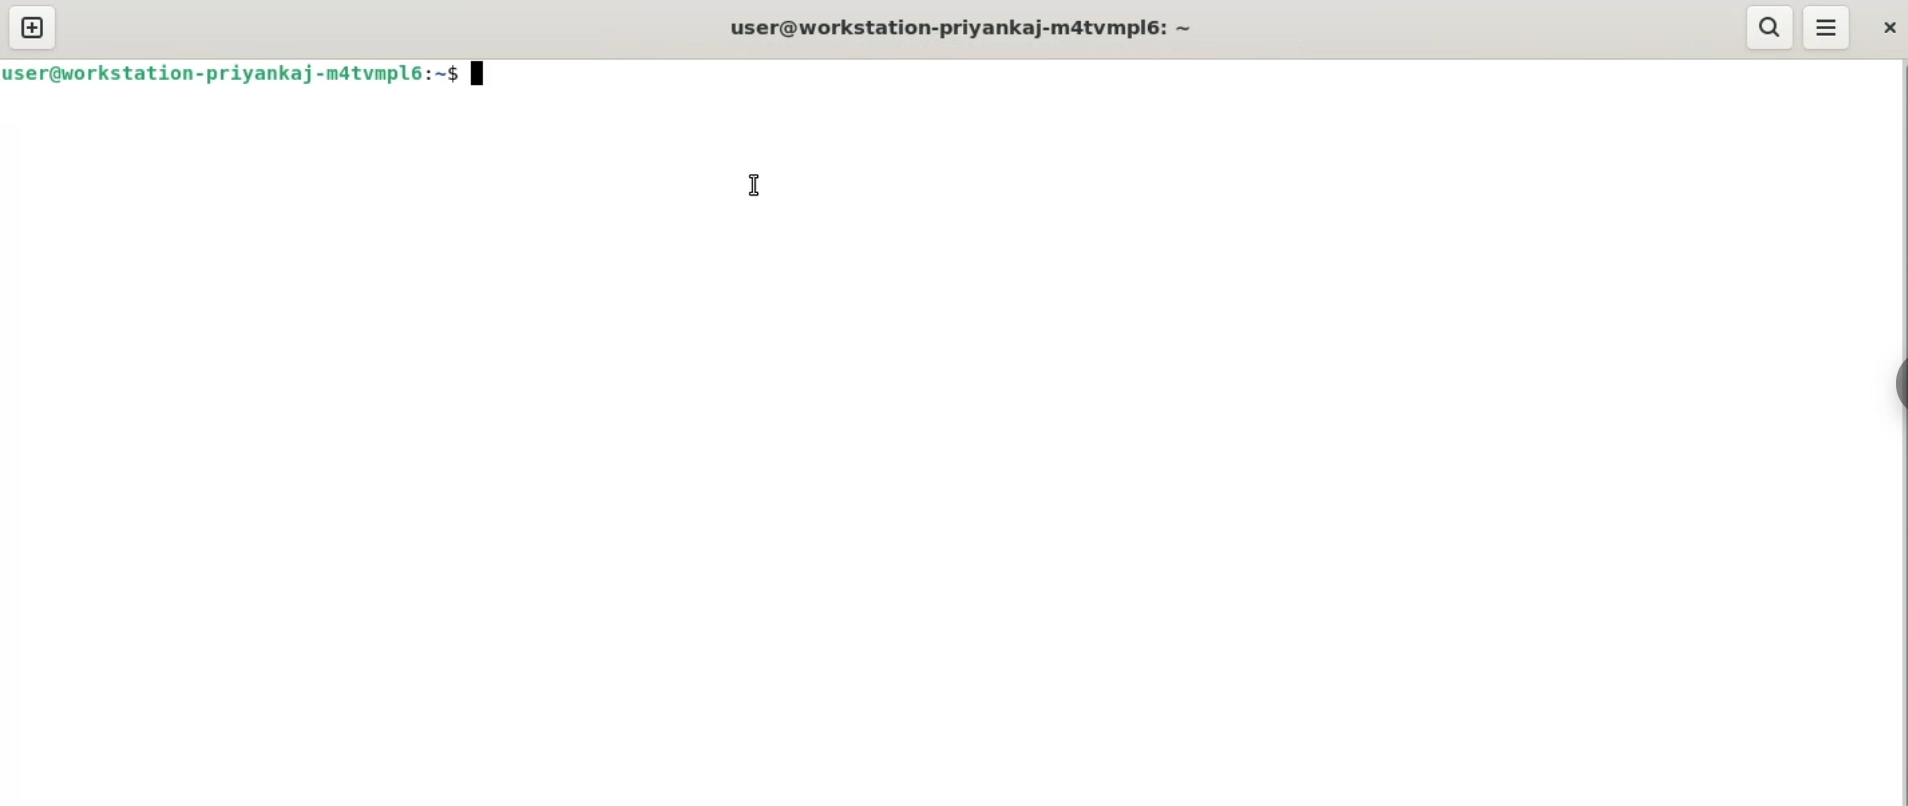  What do you see at coordinates (1772, 28) in the screenshot?
I see `search` at bounding box center [1772, 28].